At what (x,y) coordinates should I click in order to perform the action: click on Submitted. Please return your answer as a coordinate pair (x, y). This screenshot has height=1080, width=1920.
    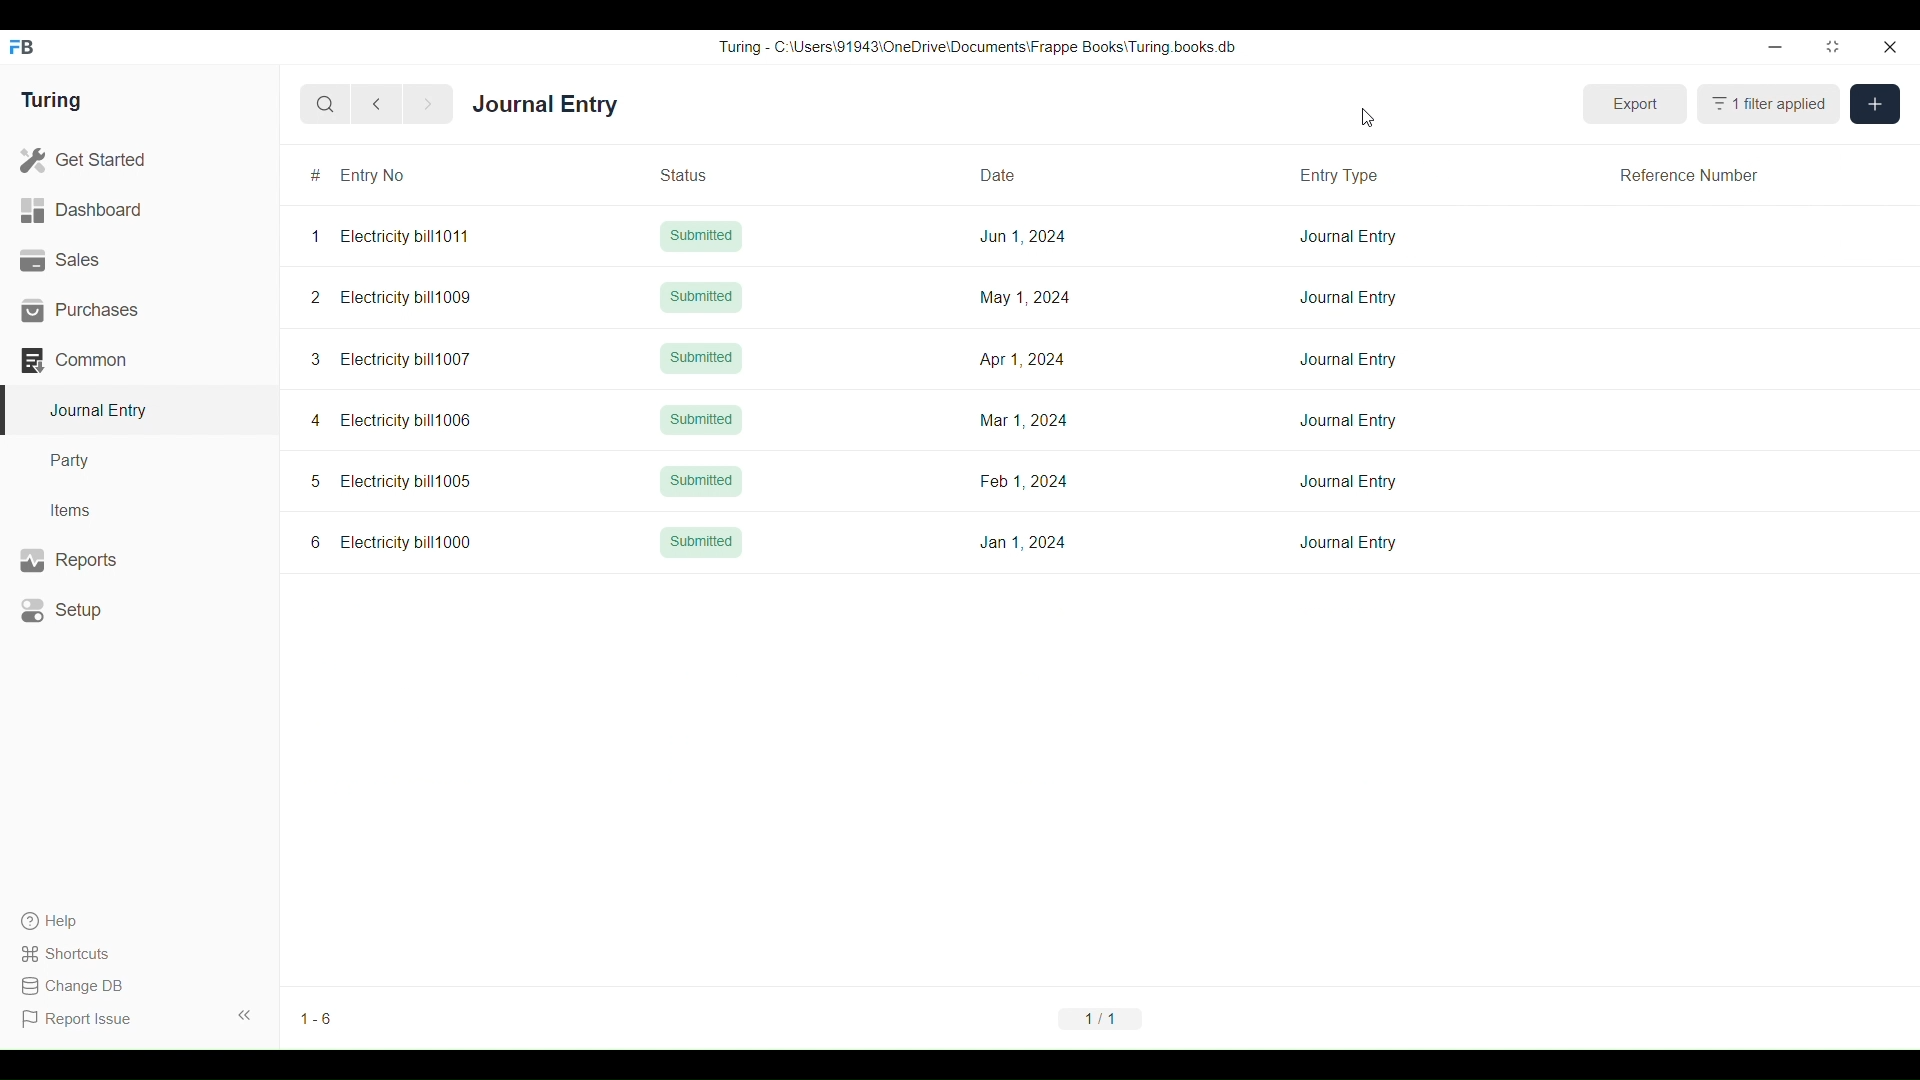
    Looking at the image, I should click on (701, 359).